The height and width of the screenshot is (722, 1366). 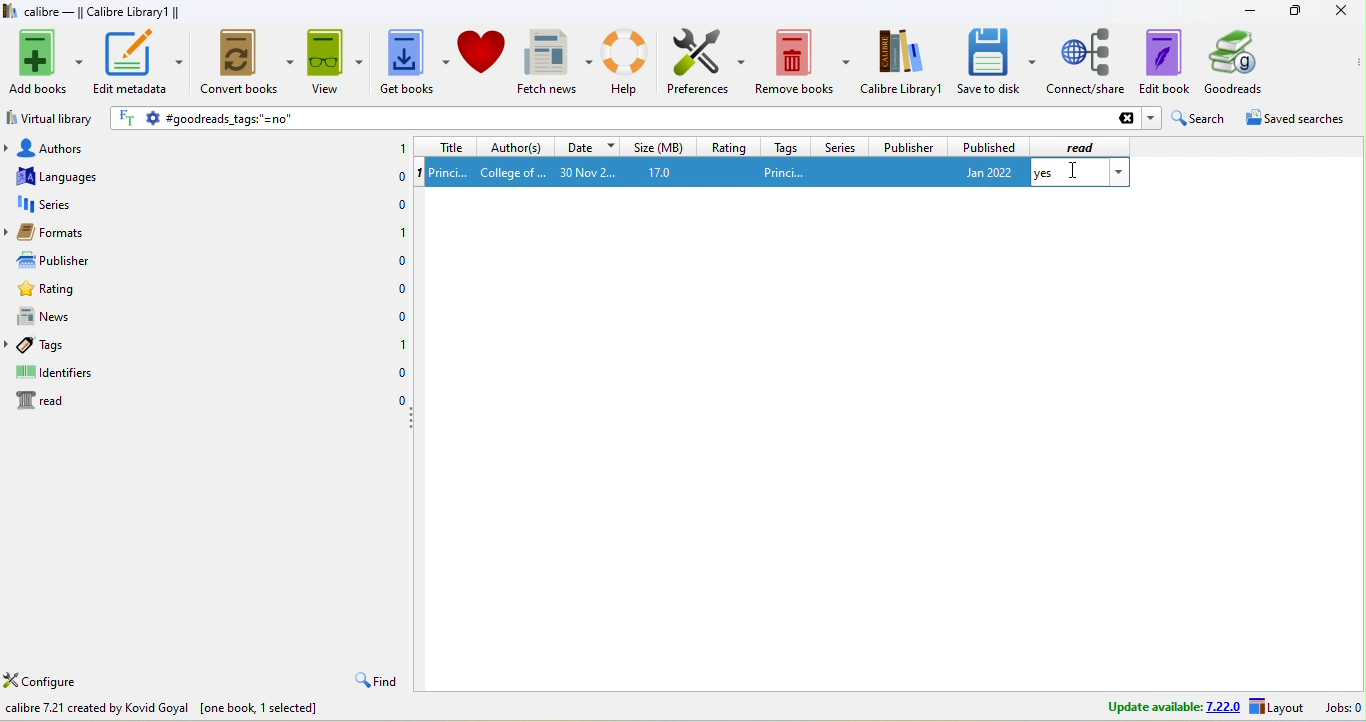 I want to click on series, so click(x=841, y=146).